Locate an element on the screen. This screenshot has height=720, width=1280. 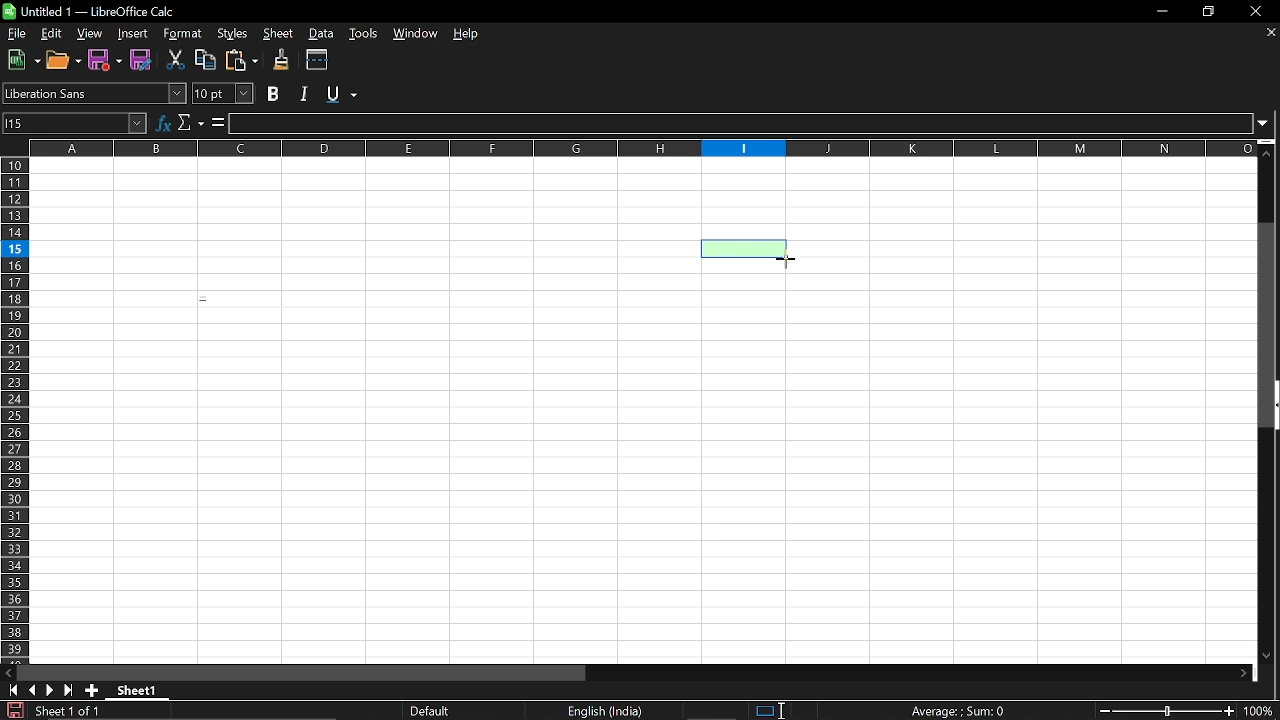
Styles is located at coordinates (229, 34).